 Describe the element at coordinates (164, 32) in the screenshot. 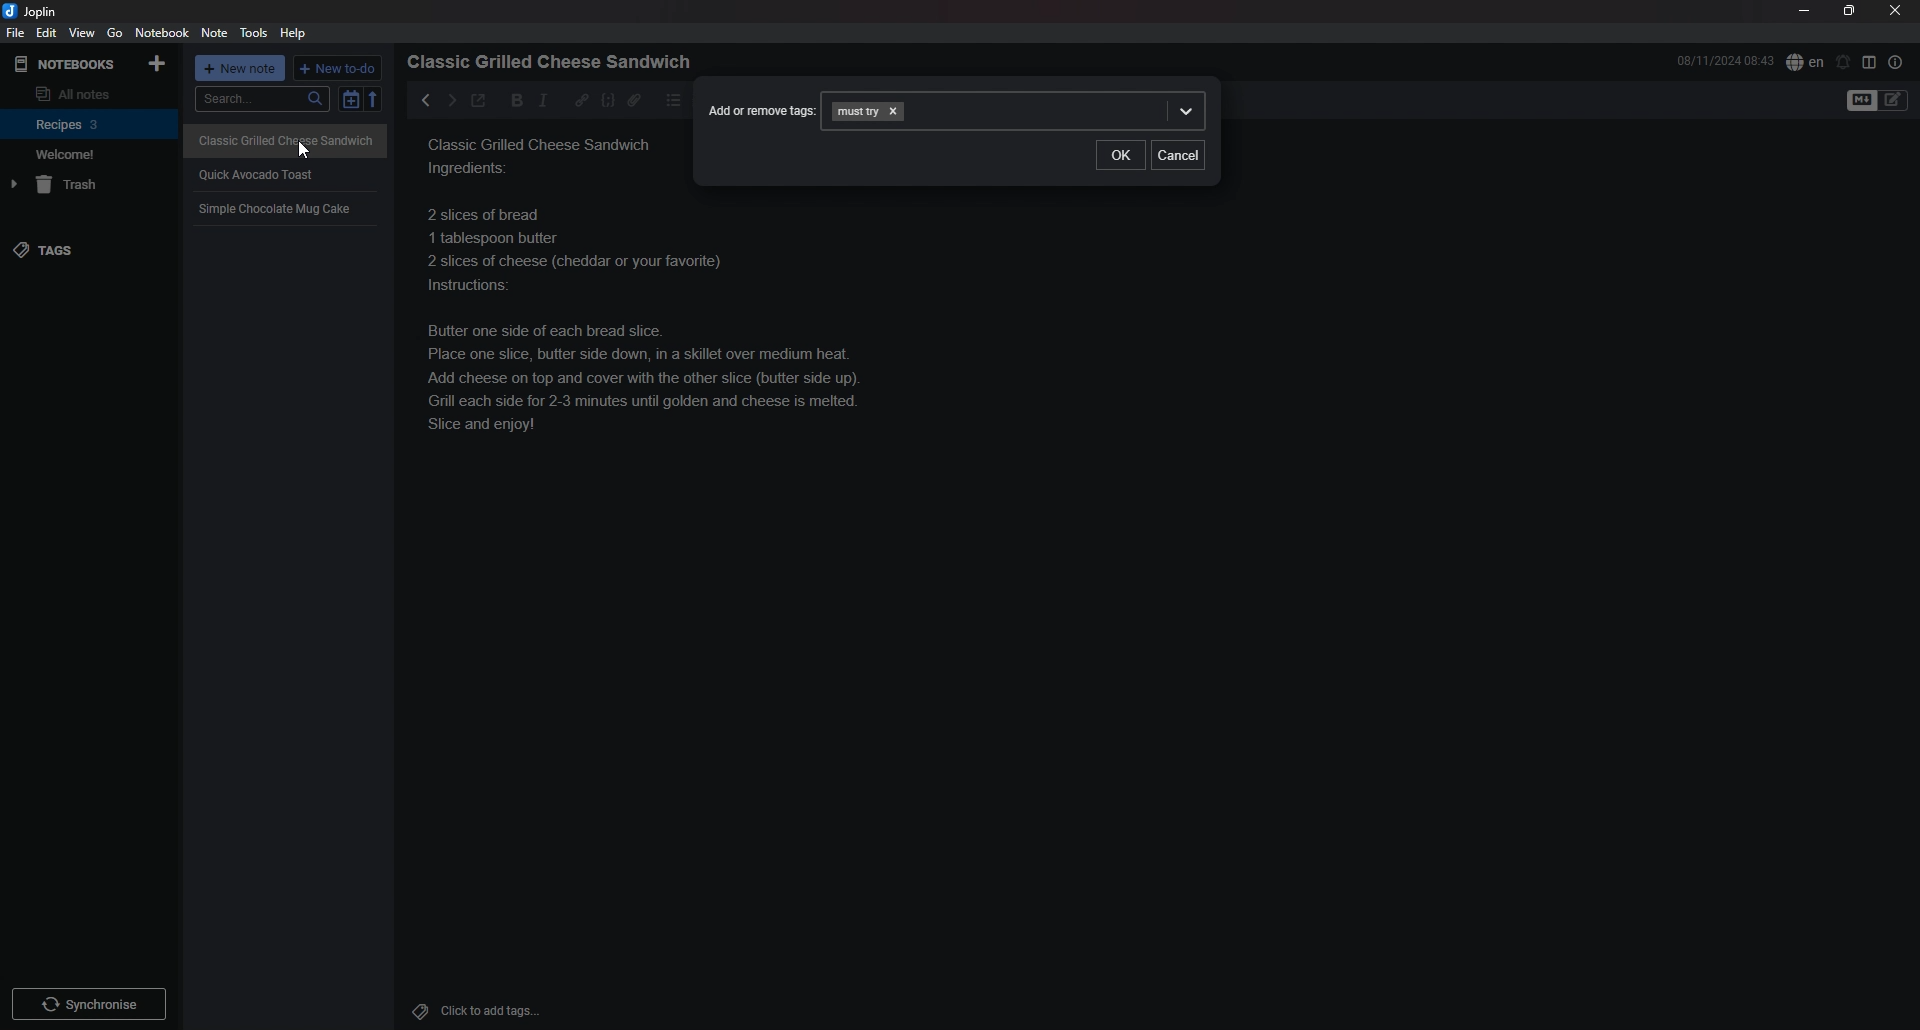

I see `notebook` at that location.